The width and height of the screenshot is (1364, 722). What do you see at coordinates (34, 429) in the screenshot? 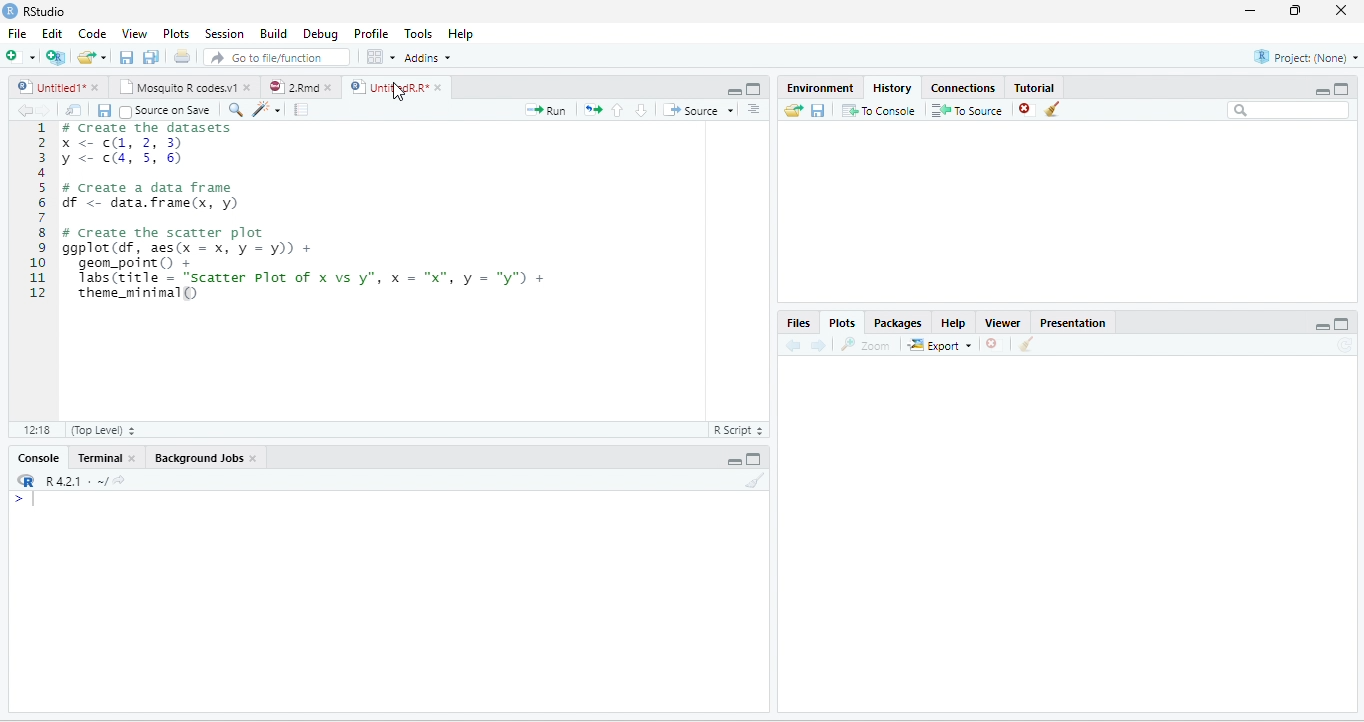
I see `1:1` at bounding box center [34, 429].